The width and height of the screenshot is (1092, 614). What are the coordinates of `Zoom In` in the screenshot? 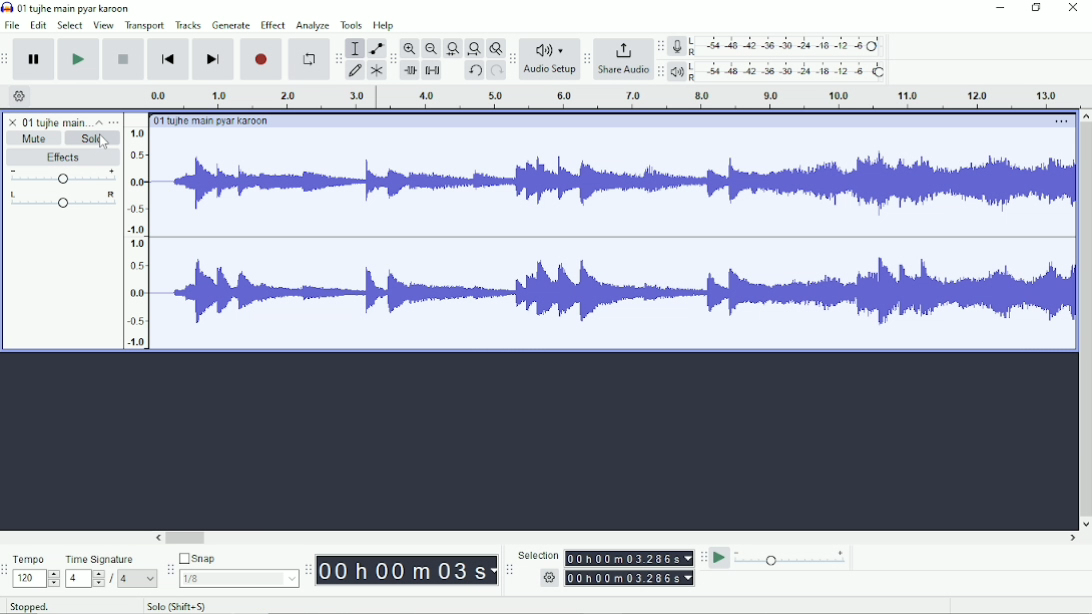 It's located at (409, 49).